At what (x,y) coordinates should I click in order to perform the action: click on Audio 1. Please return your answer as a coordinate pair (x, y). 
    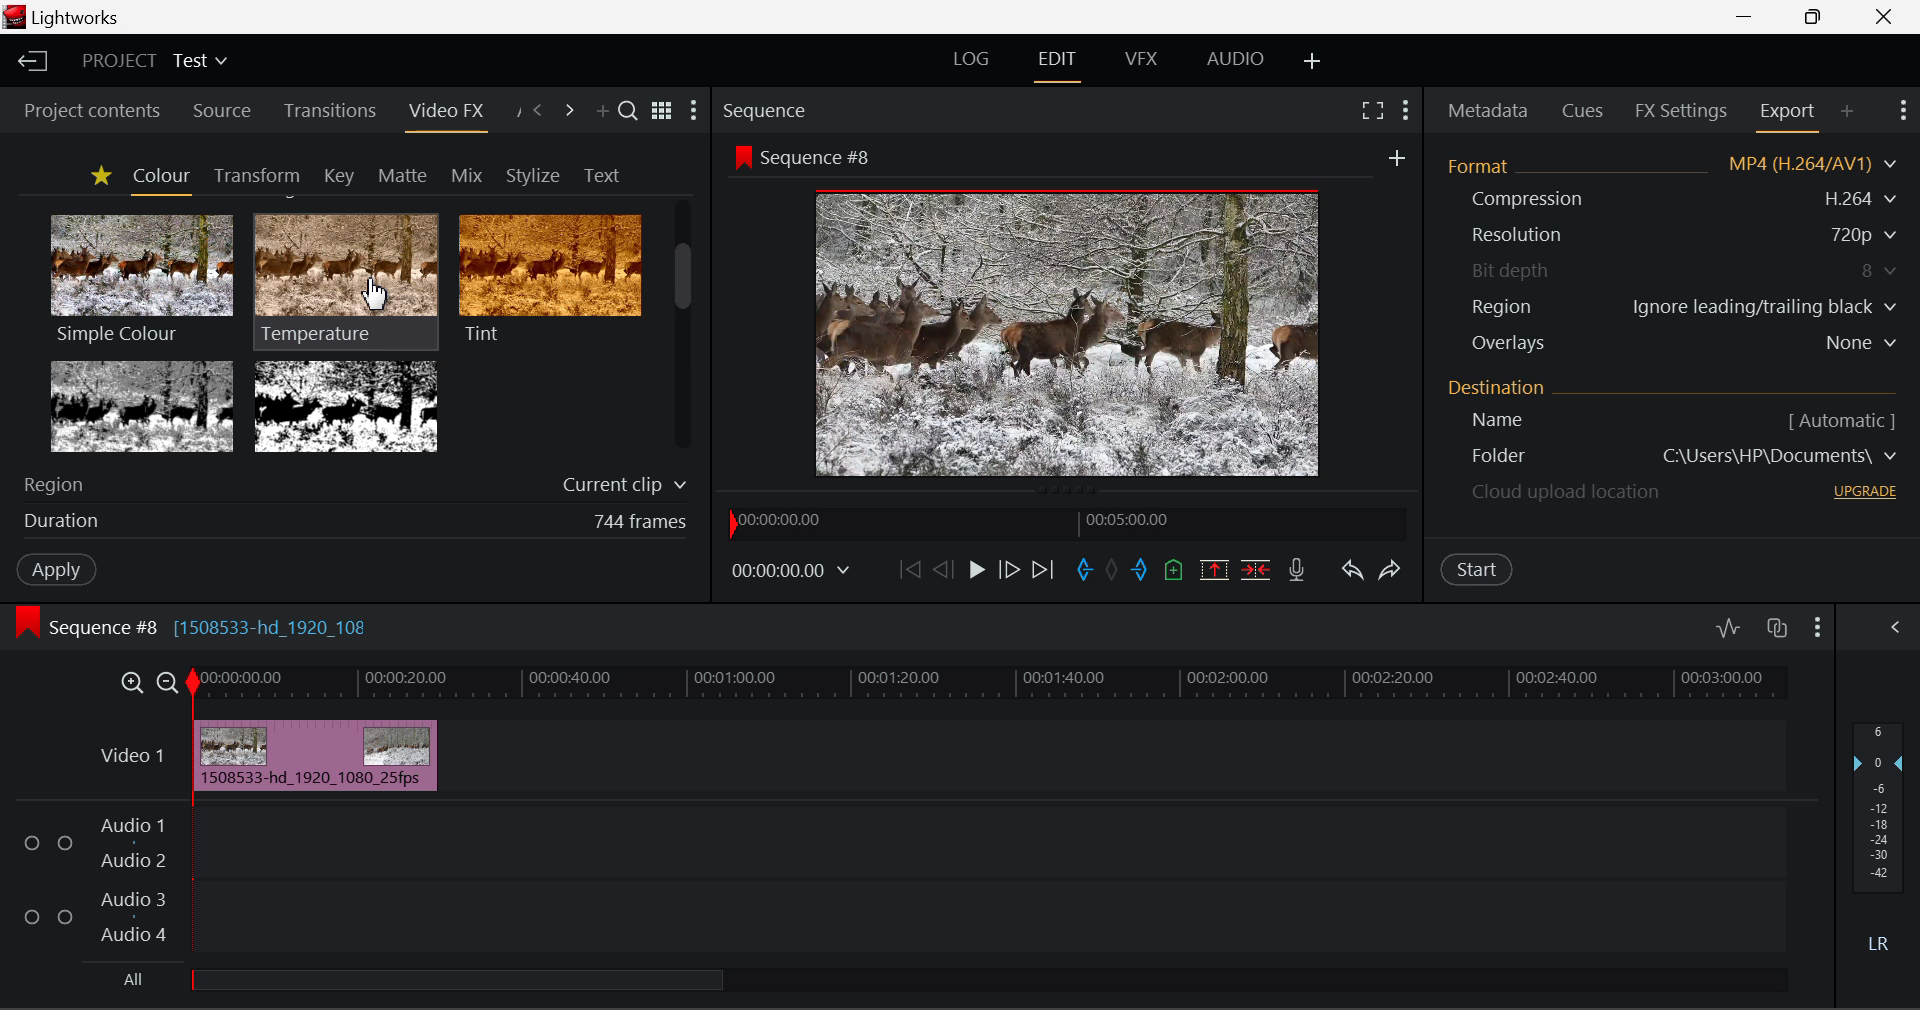
    Looking at the image, I should click on (129, 827).